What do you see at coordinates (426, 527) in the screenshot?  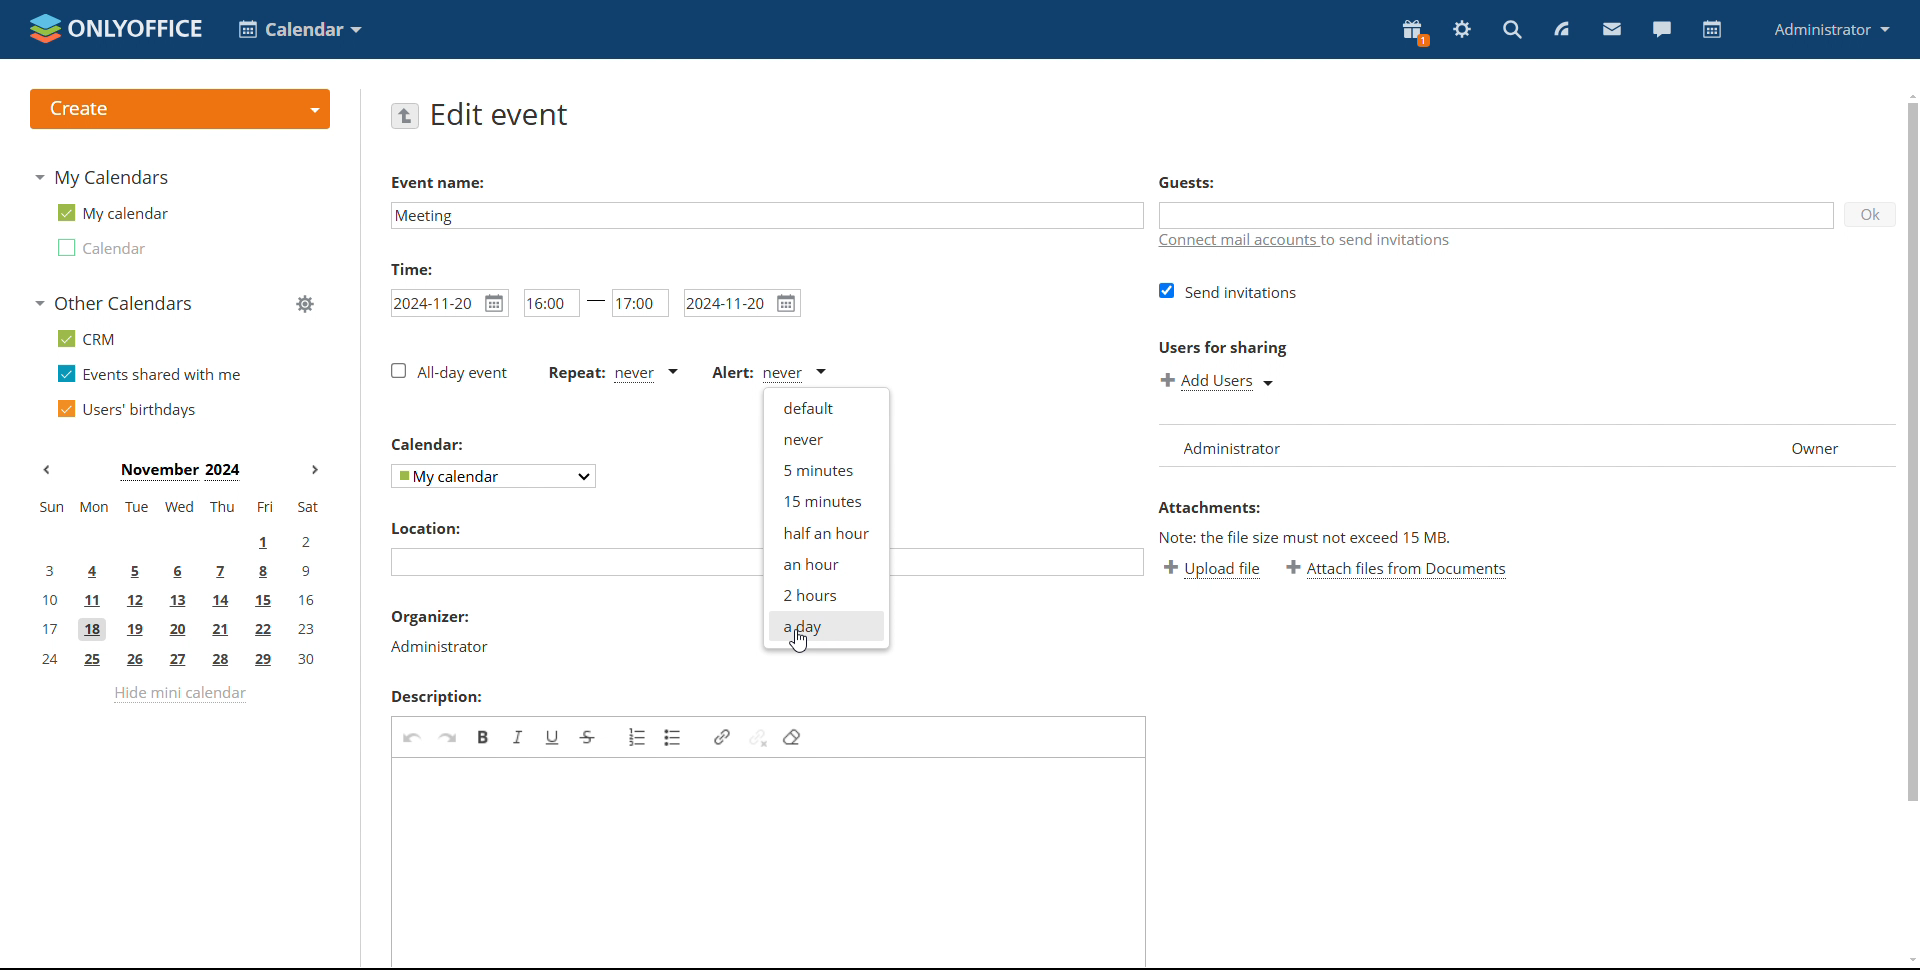 I see `Location` at bounding box center [426, 527].